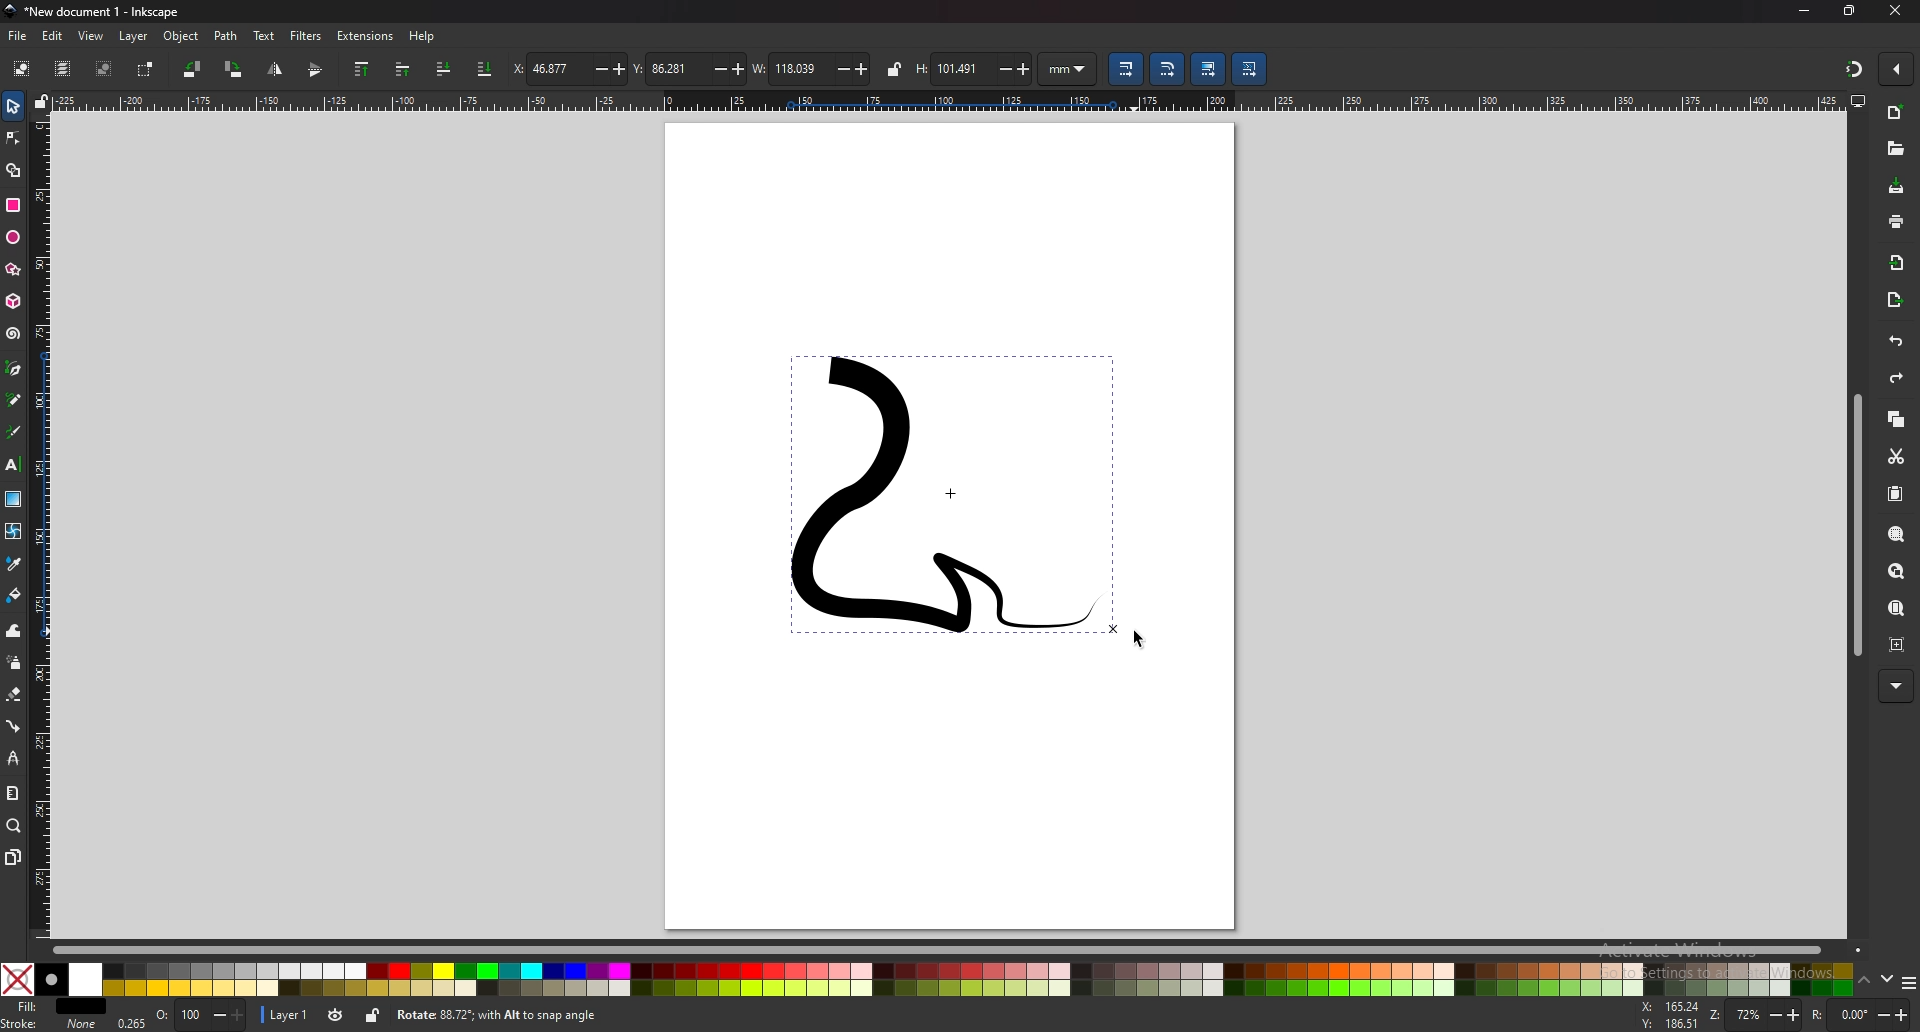  Describe the element at coordinates (227, 35) in the screenshot. I see `path` at that location.